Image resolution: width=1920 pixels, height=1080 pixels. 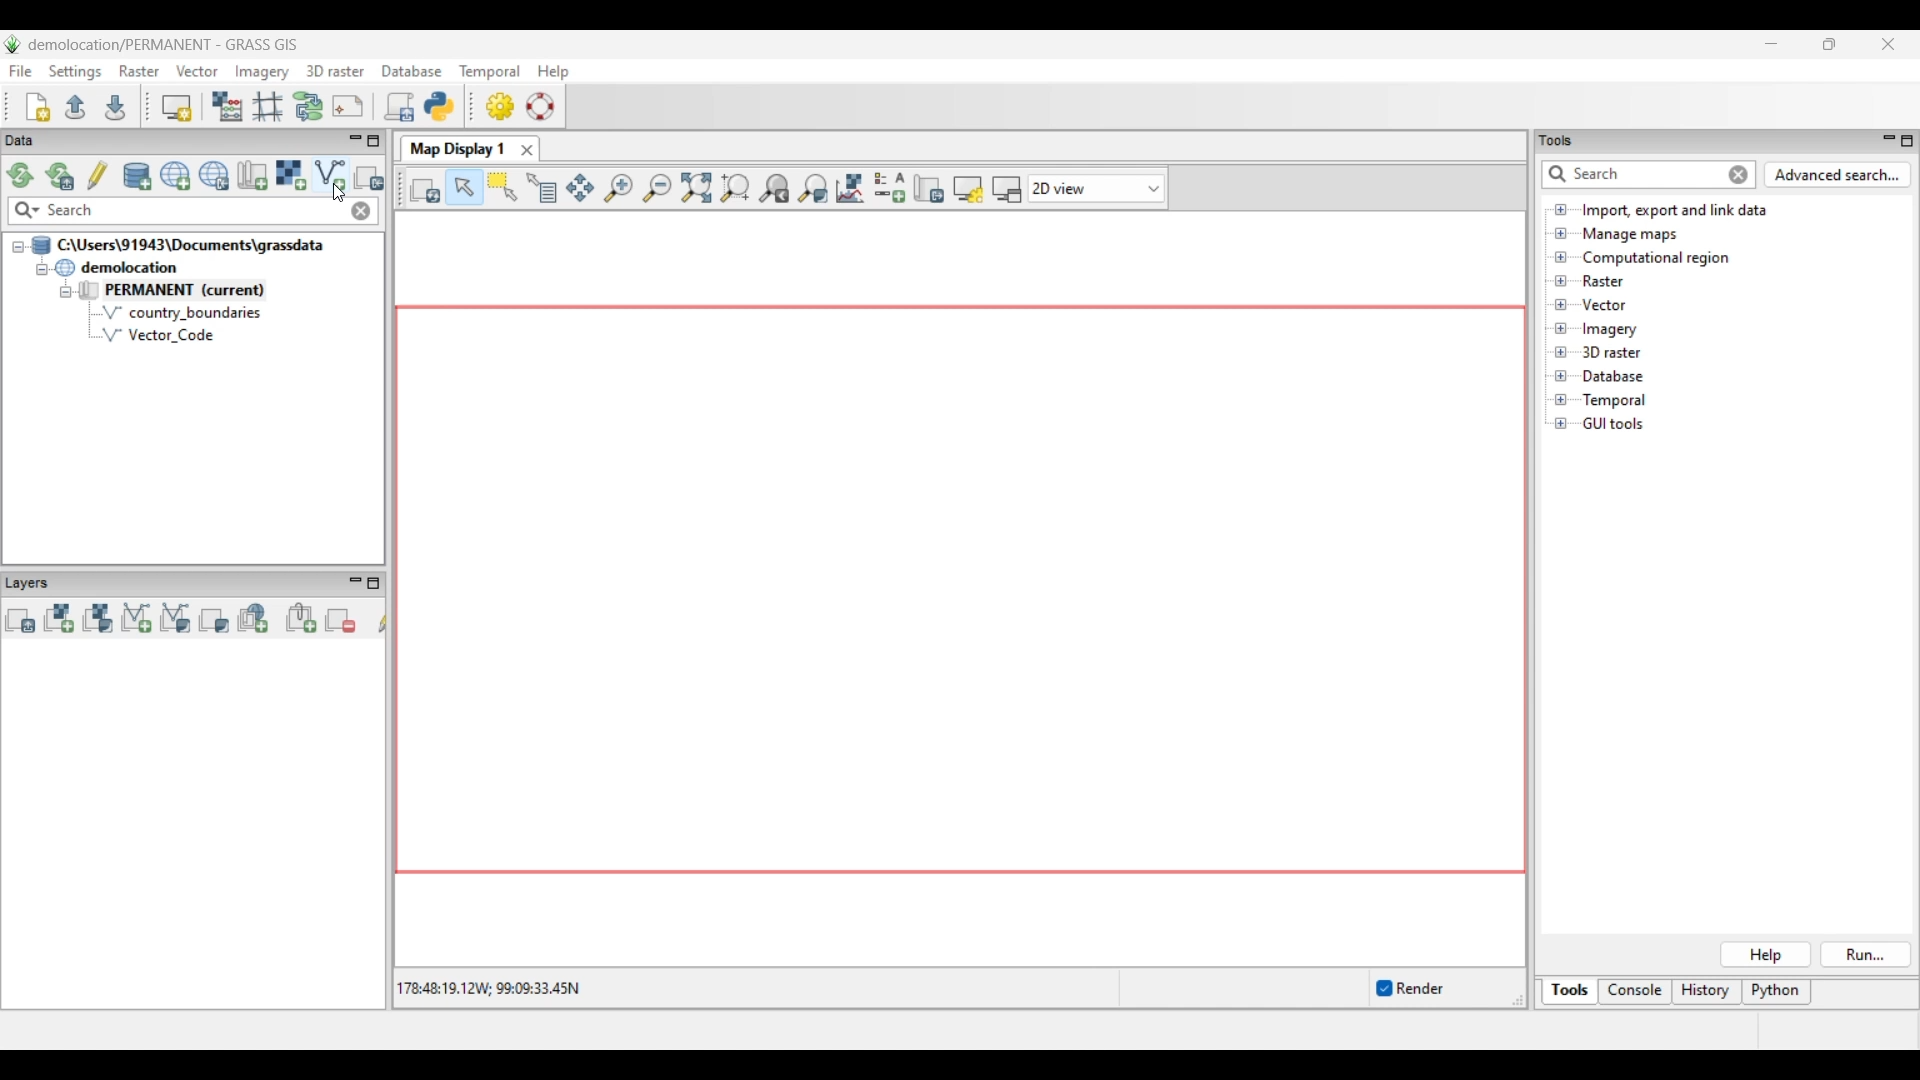 What do you see at coordinates (20, 620) in the screenshot?
I see `Add multiple vector or raster map layers` at bounding box center [20, 620].